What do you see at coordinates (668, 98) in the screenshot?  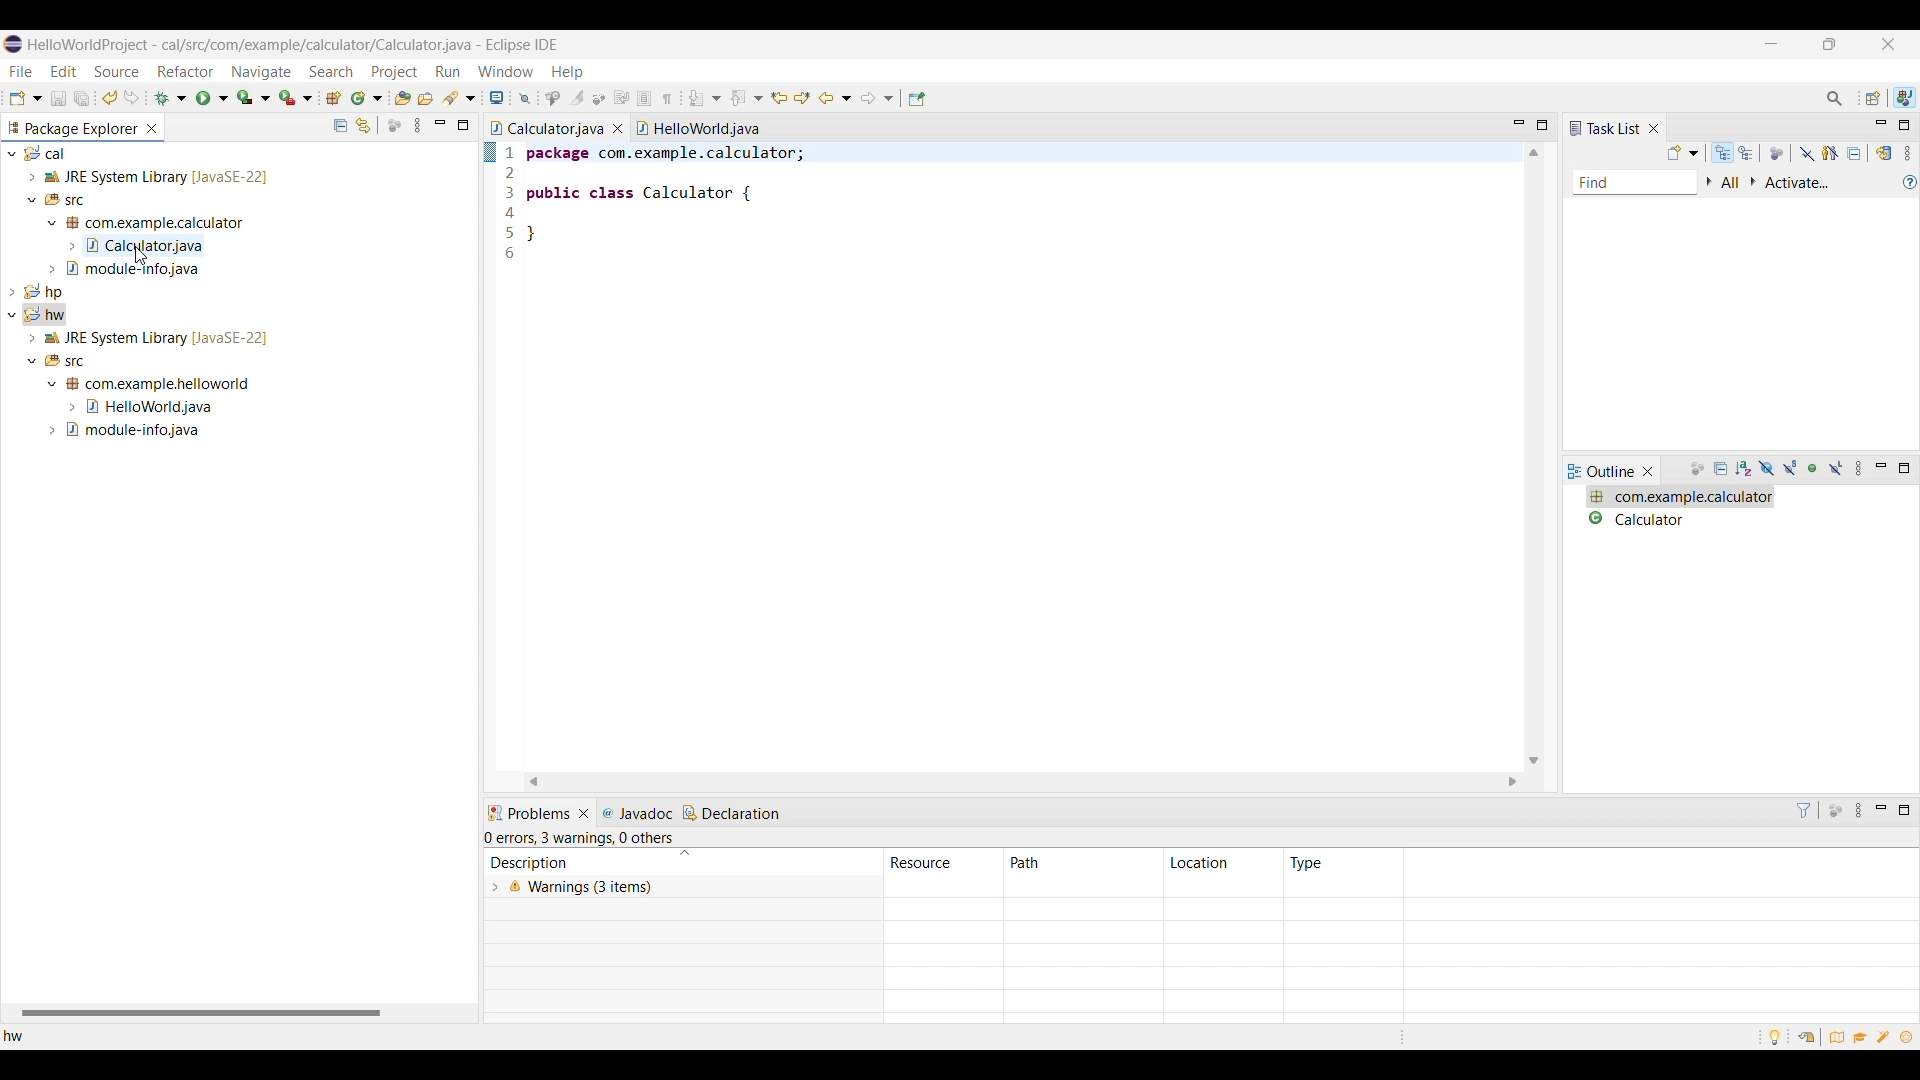 I see `Show whitespace characters` at bounding box center [668, 98].